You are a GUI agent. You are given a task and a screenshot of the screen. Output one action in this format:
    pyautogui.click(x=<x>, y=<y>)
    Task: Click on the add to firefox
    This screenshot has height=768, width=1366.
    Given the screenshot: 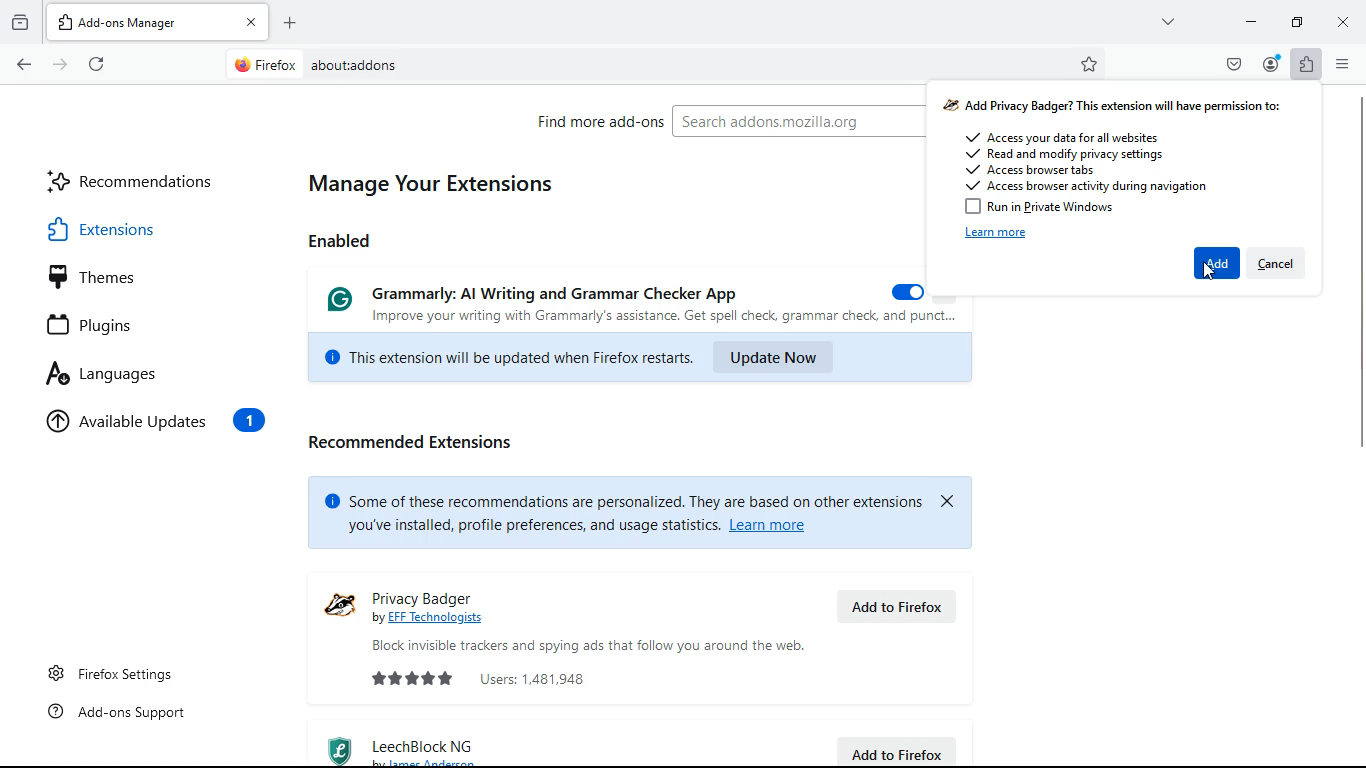 What is the action you would take?
    pyautogui.click(x=902, y=609)
    